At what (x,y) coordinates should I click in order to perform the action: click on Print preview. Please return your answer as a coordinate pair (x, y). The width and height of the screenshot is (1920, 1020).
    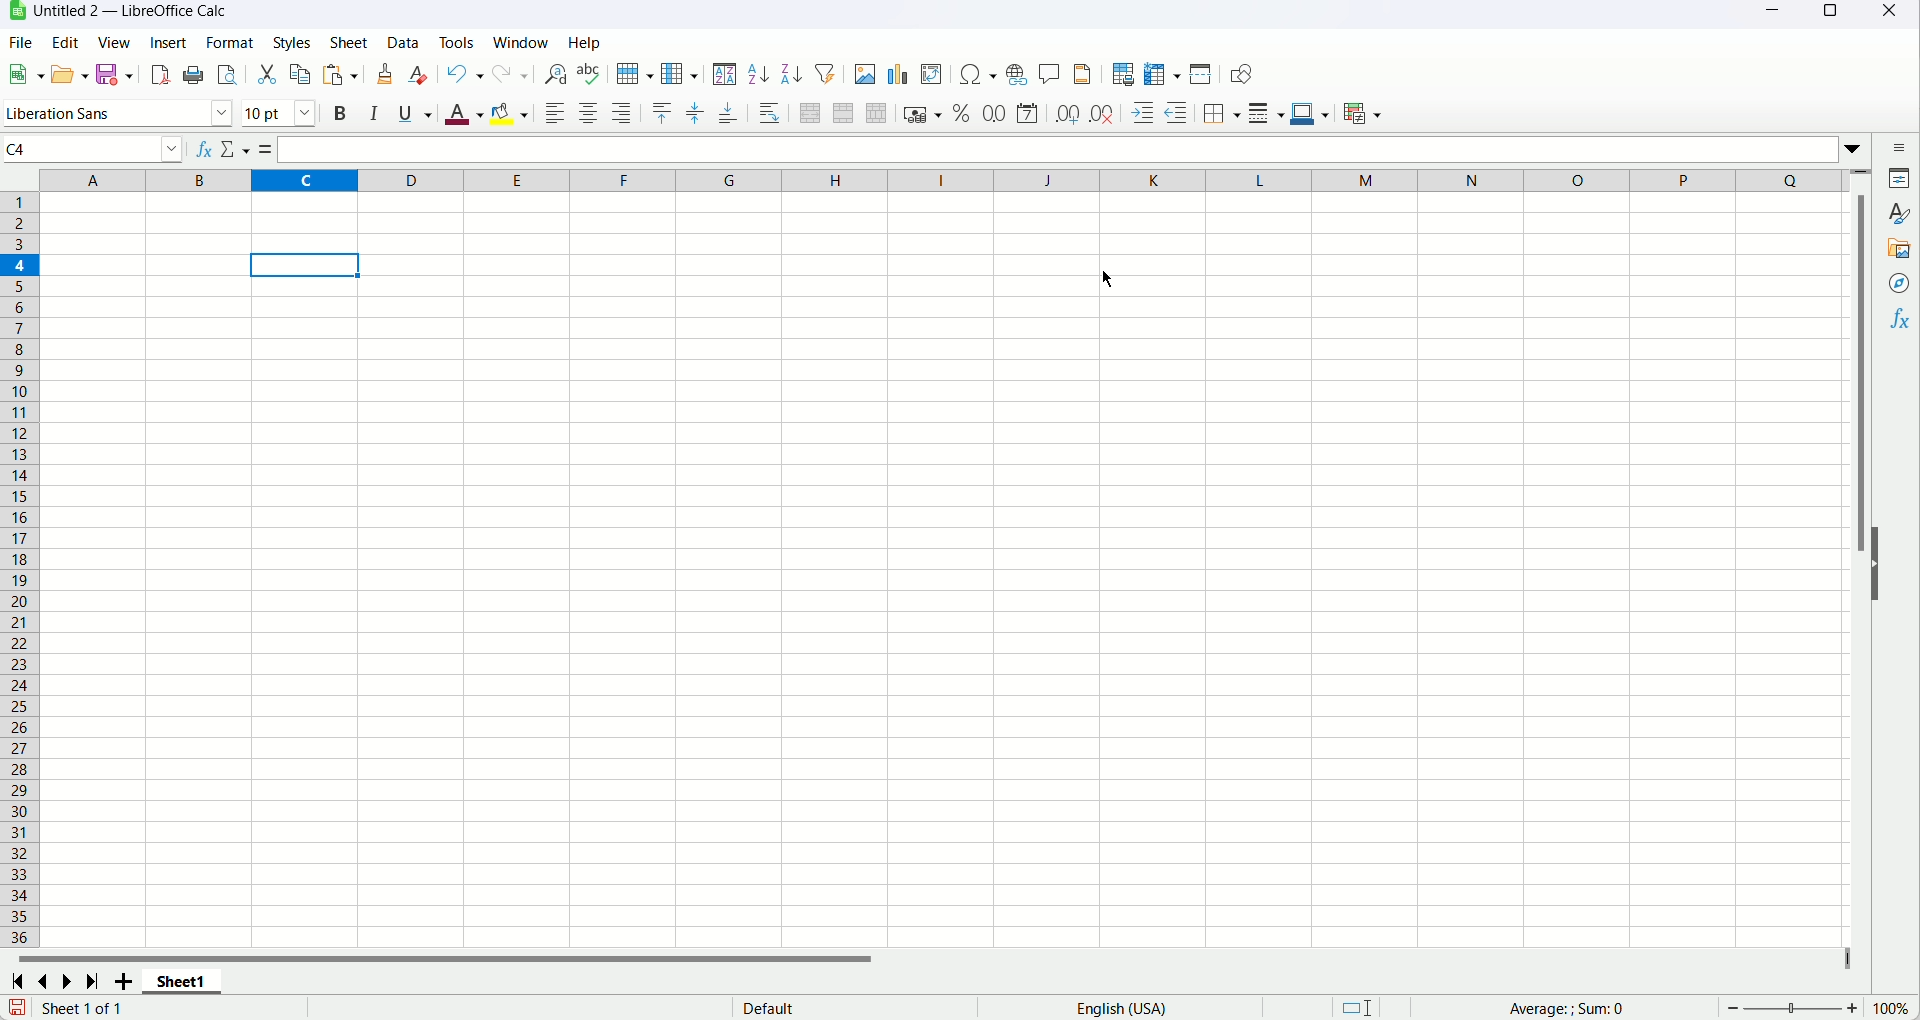
    Looking at the image, I should click on (227, 75).